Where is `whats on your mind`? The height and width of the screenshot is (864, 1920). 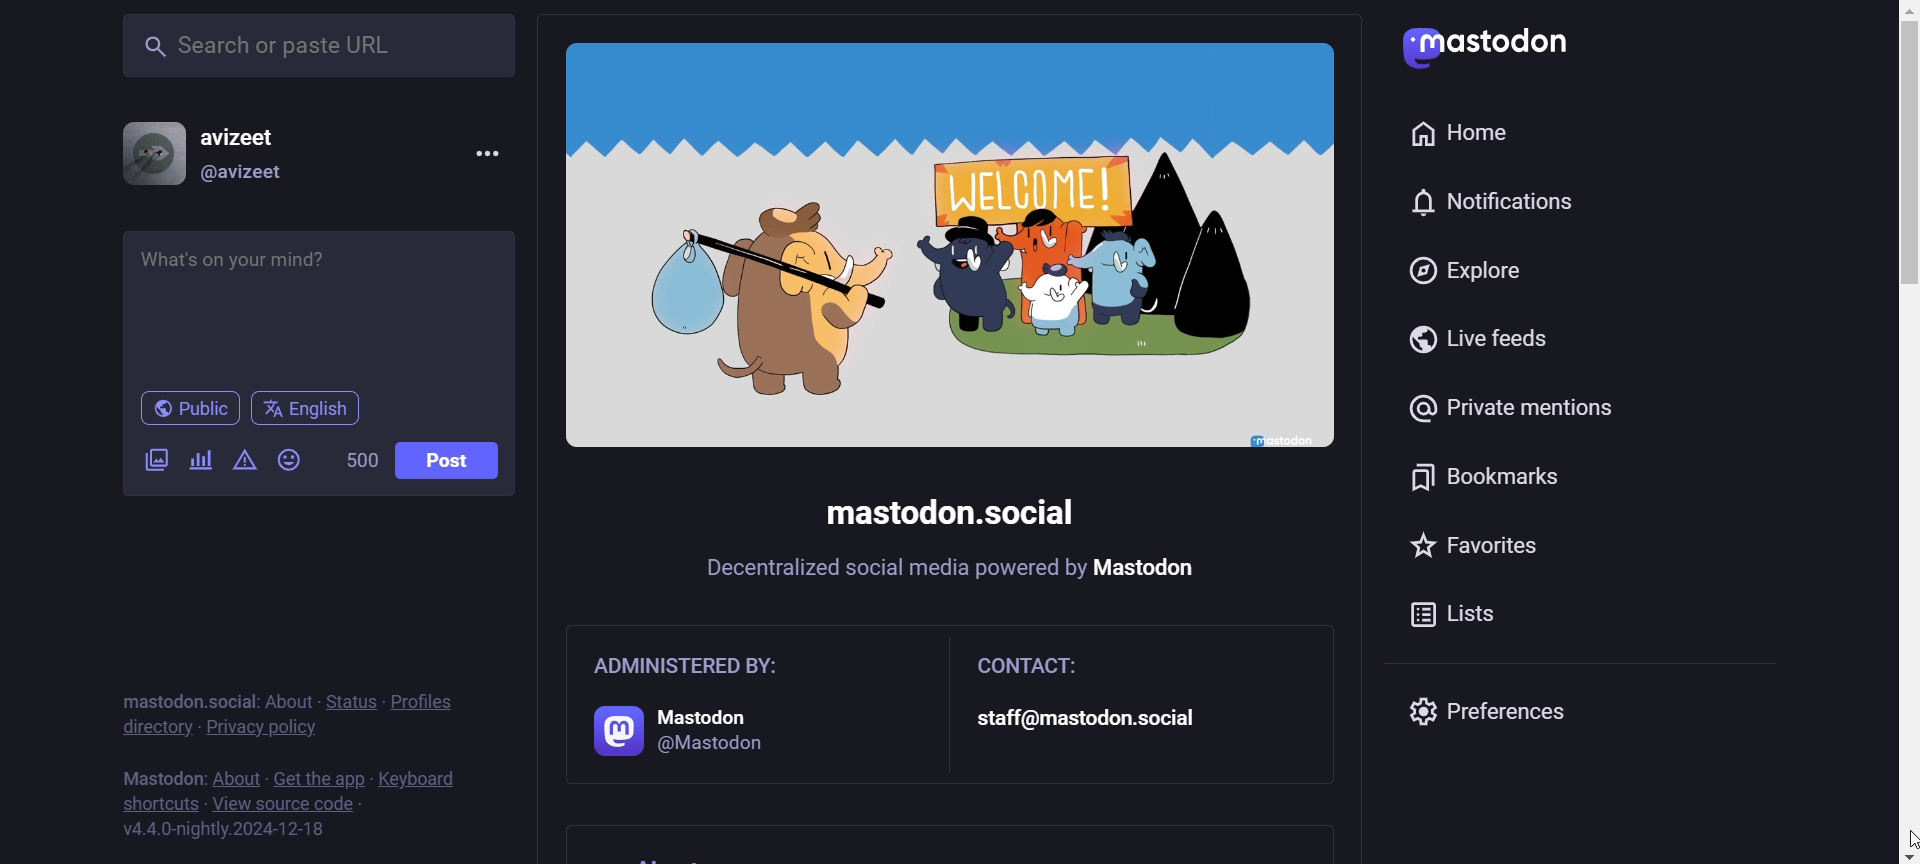
whats on your mind is located at coordinates (321, 305).